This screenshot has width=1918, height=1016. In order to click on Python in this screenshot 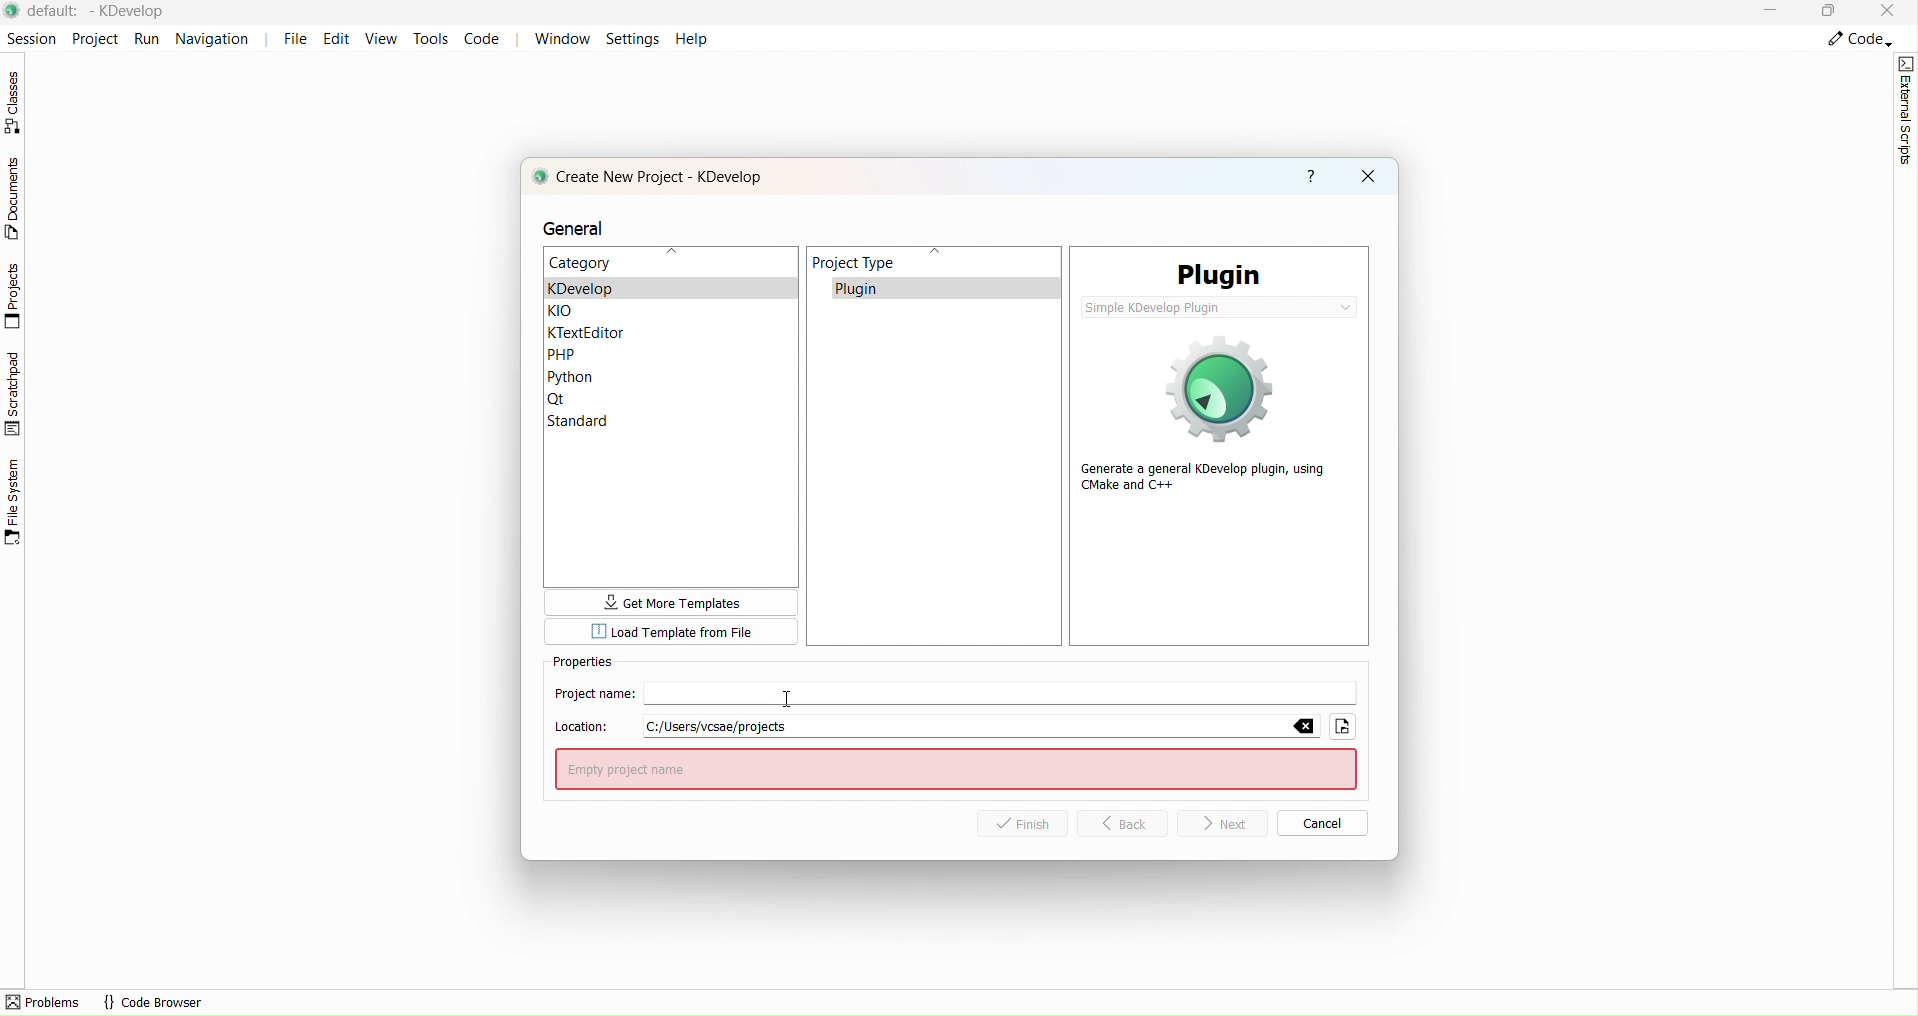, I will do `click(574, 376)`.